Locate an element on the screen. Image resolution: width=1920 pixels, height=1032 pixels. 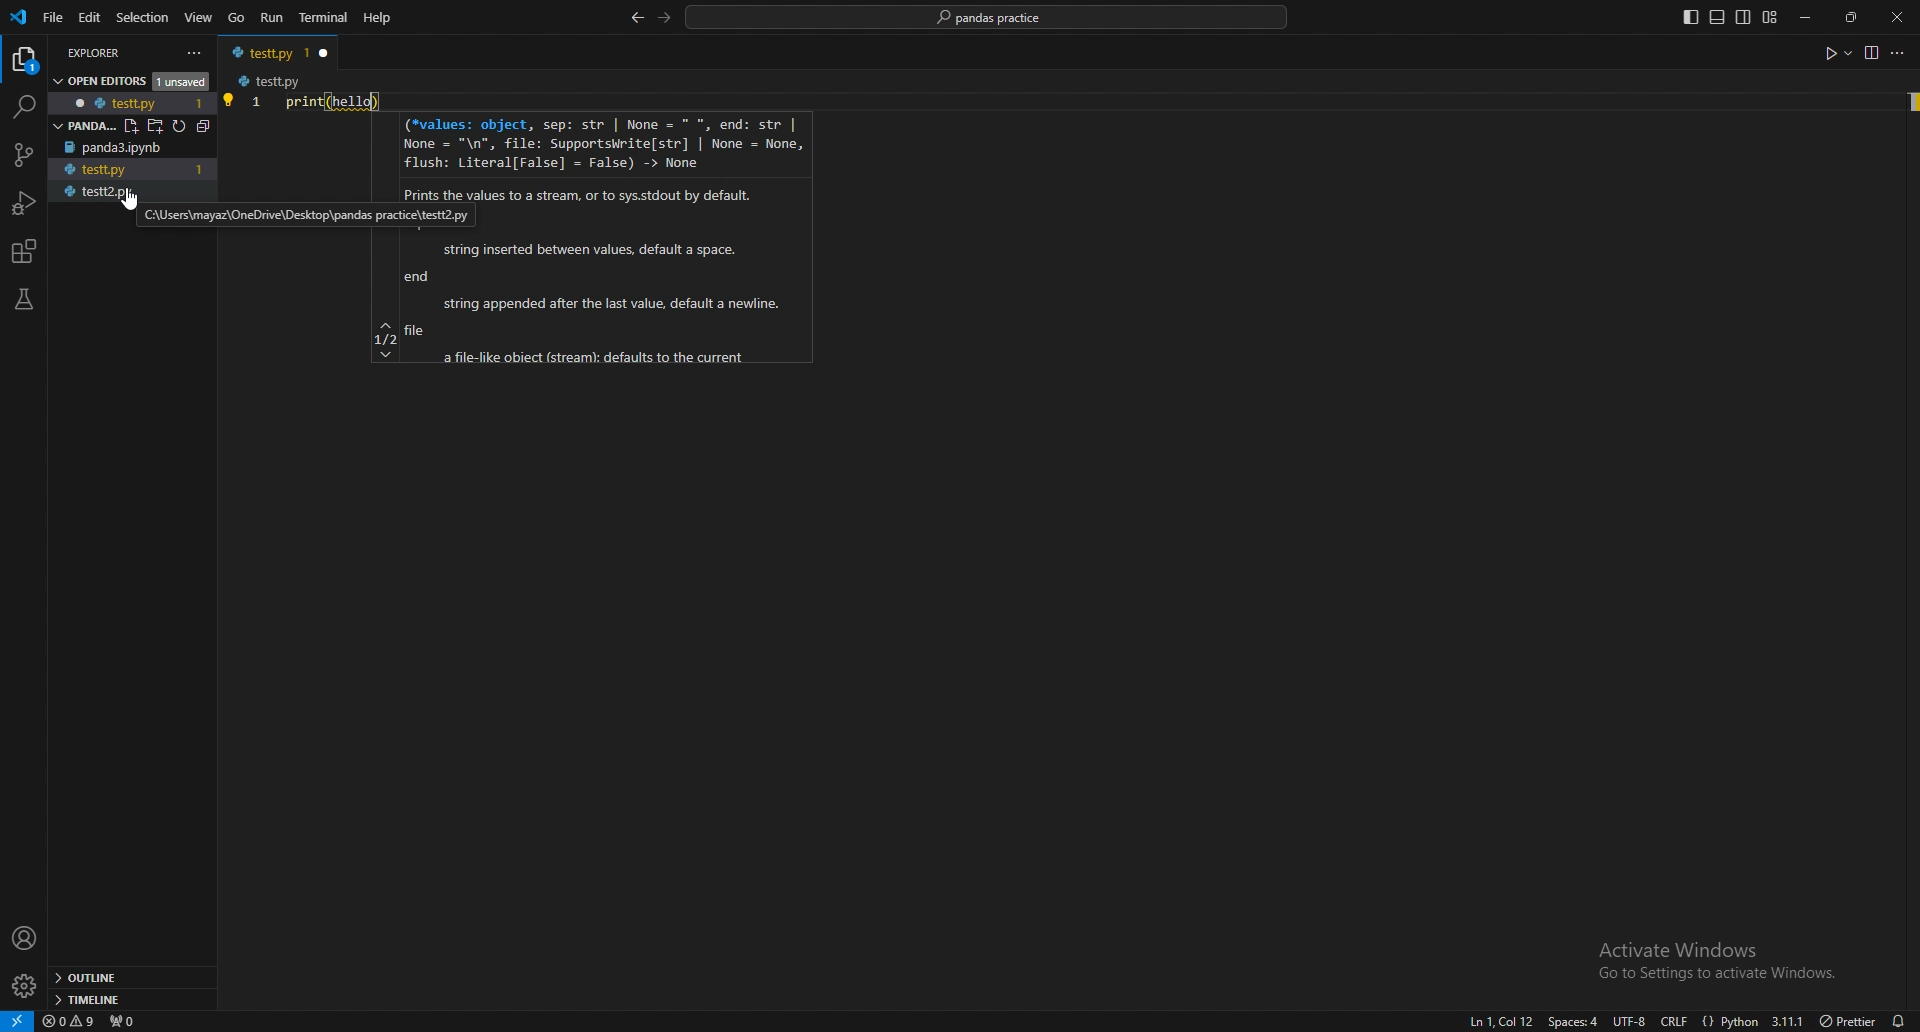
customize layout is located at coordinates (1769, 18).